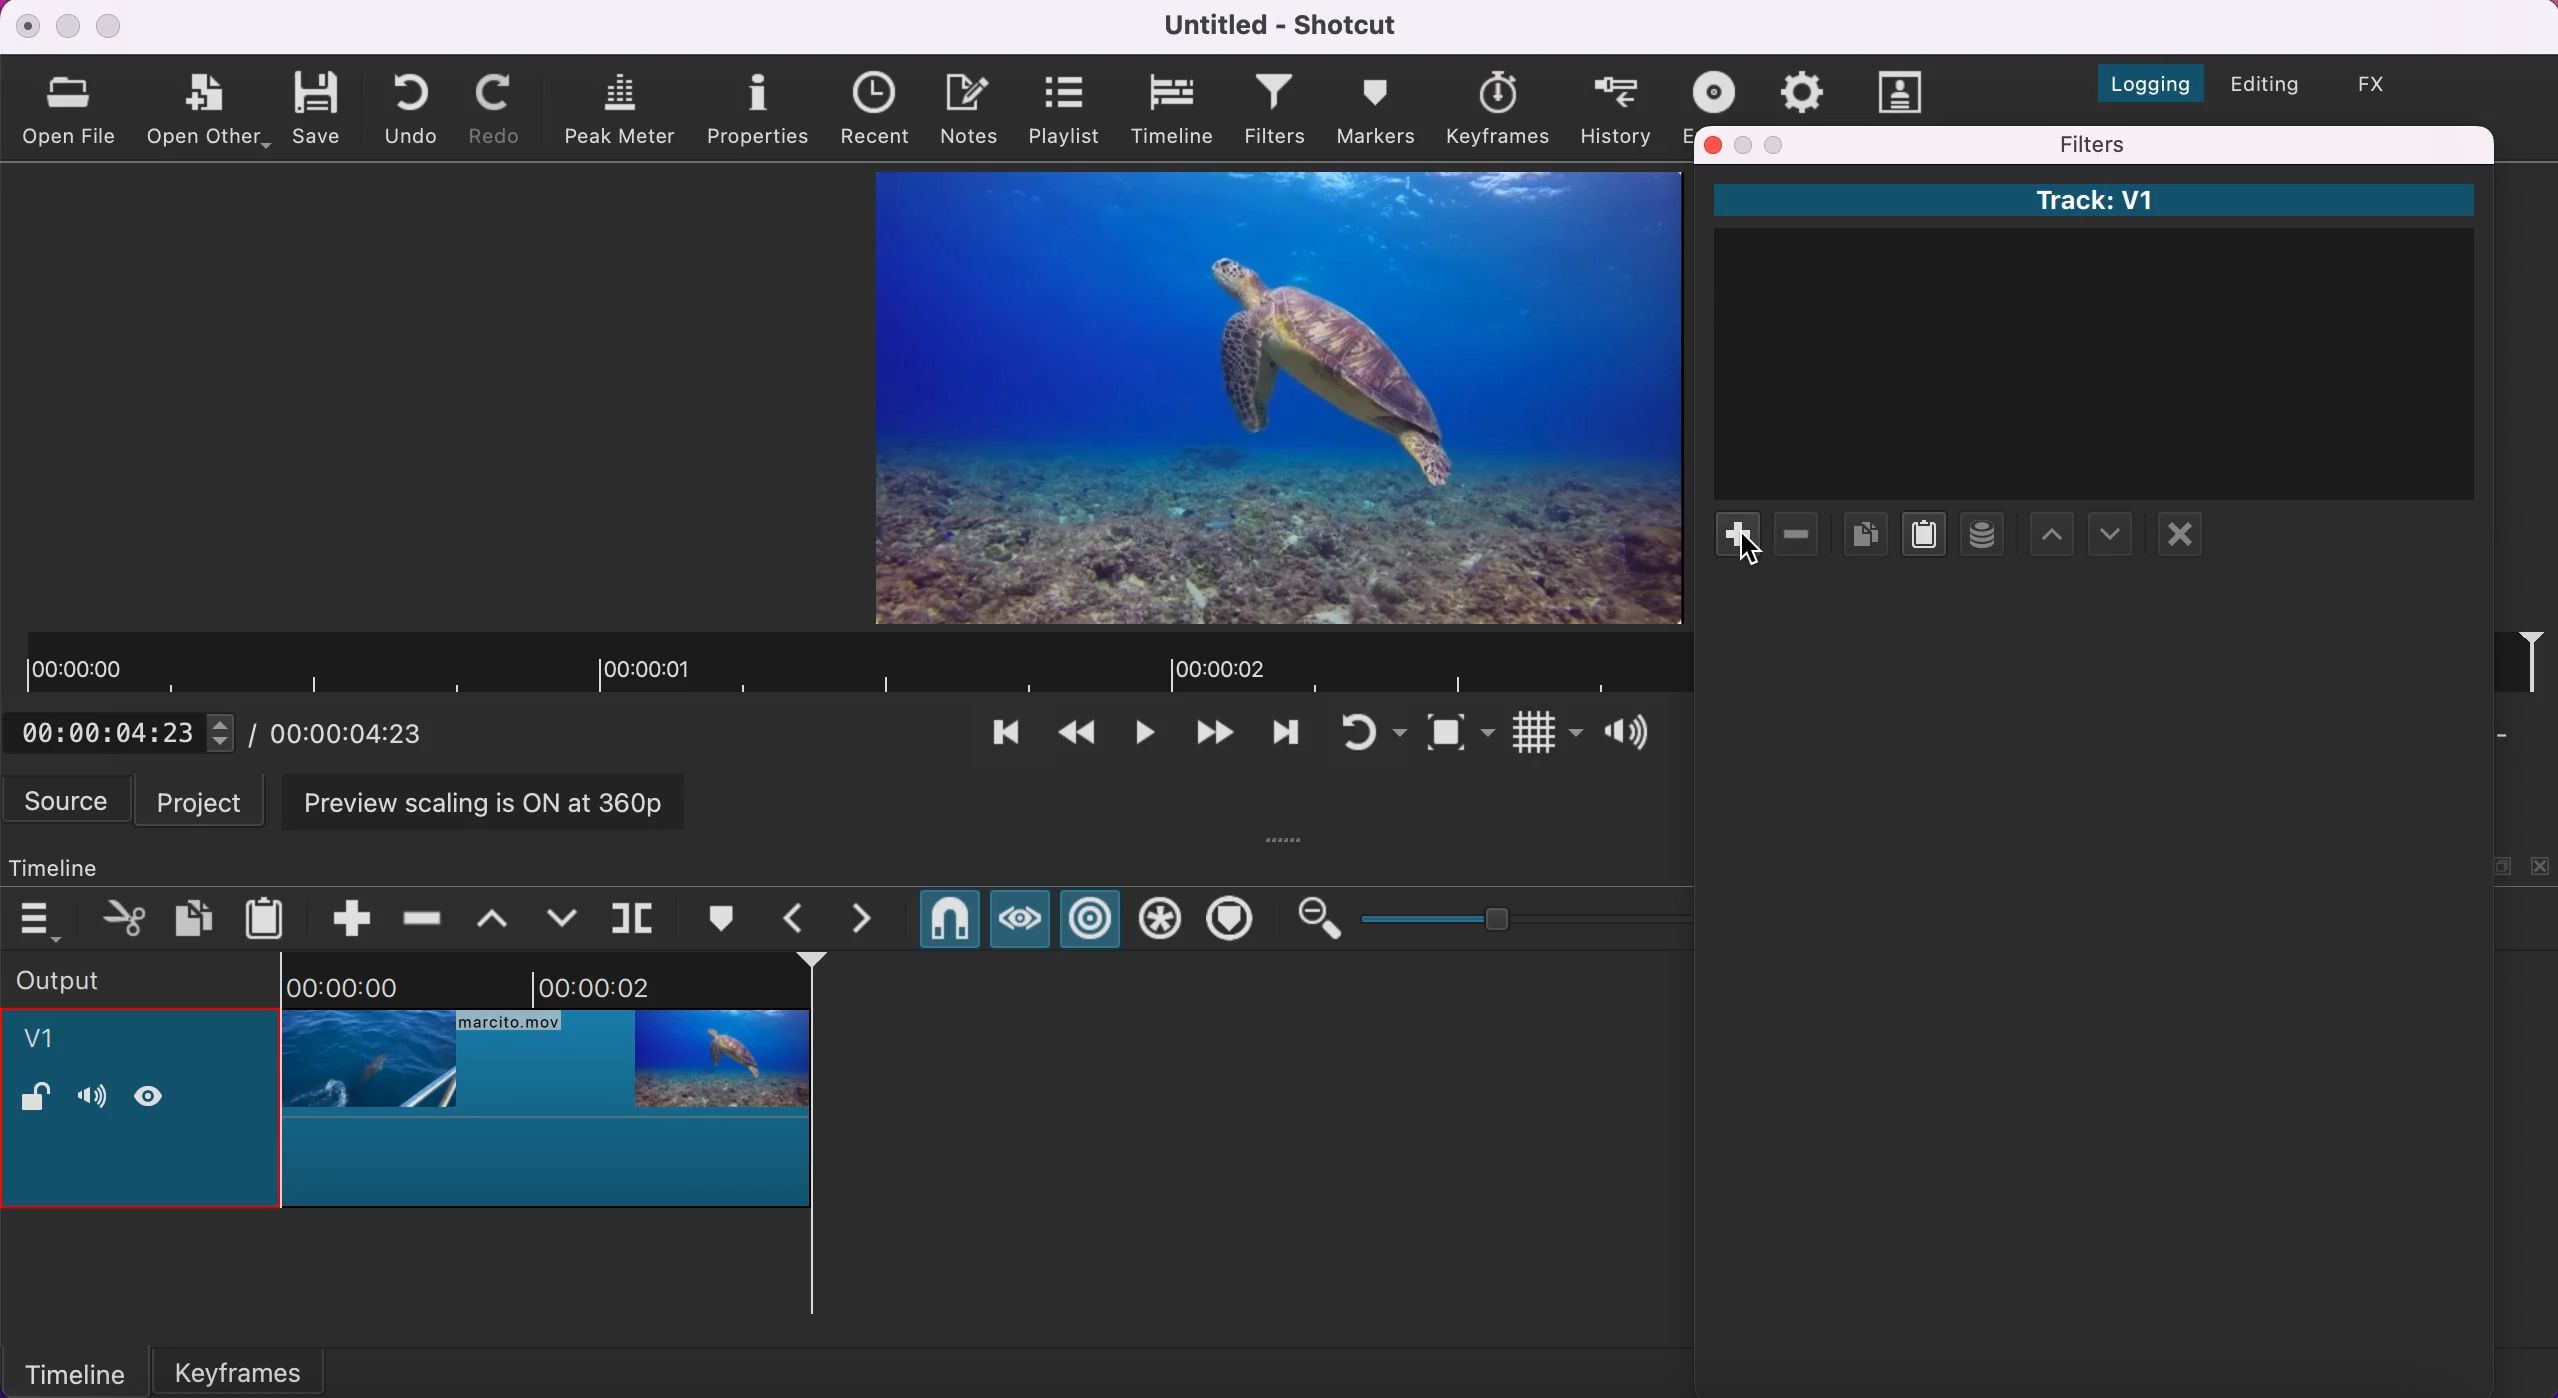  What do you see at coordinates (998, 738) in the screenshot?
I see `skip to the previous point` at bounding box center [998, 738].